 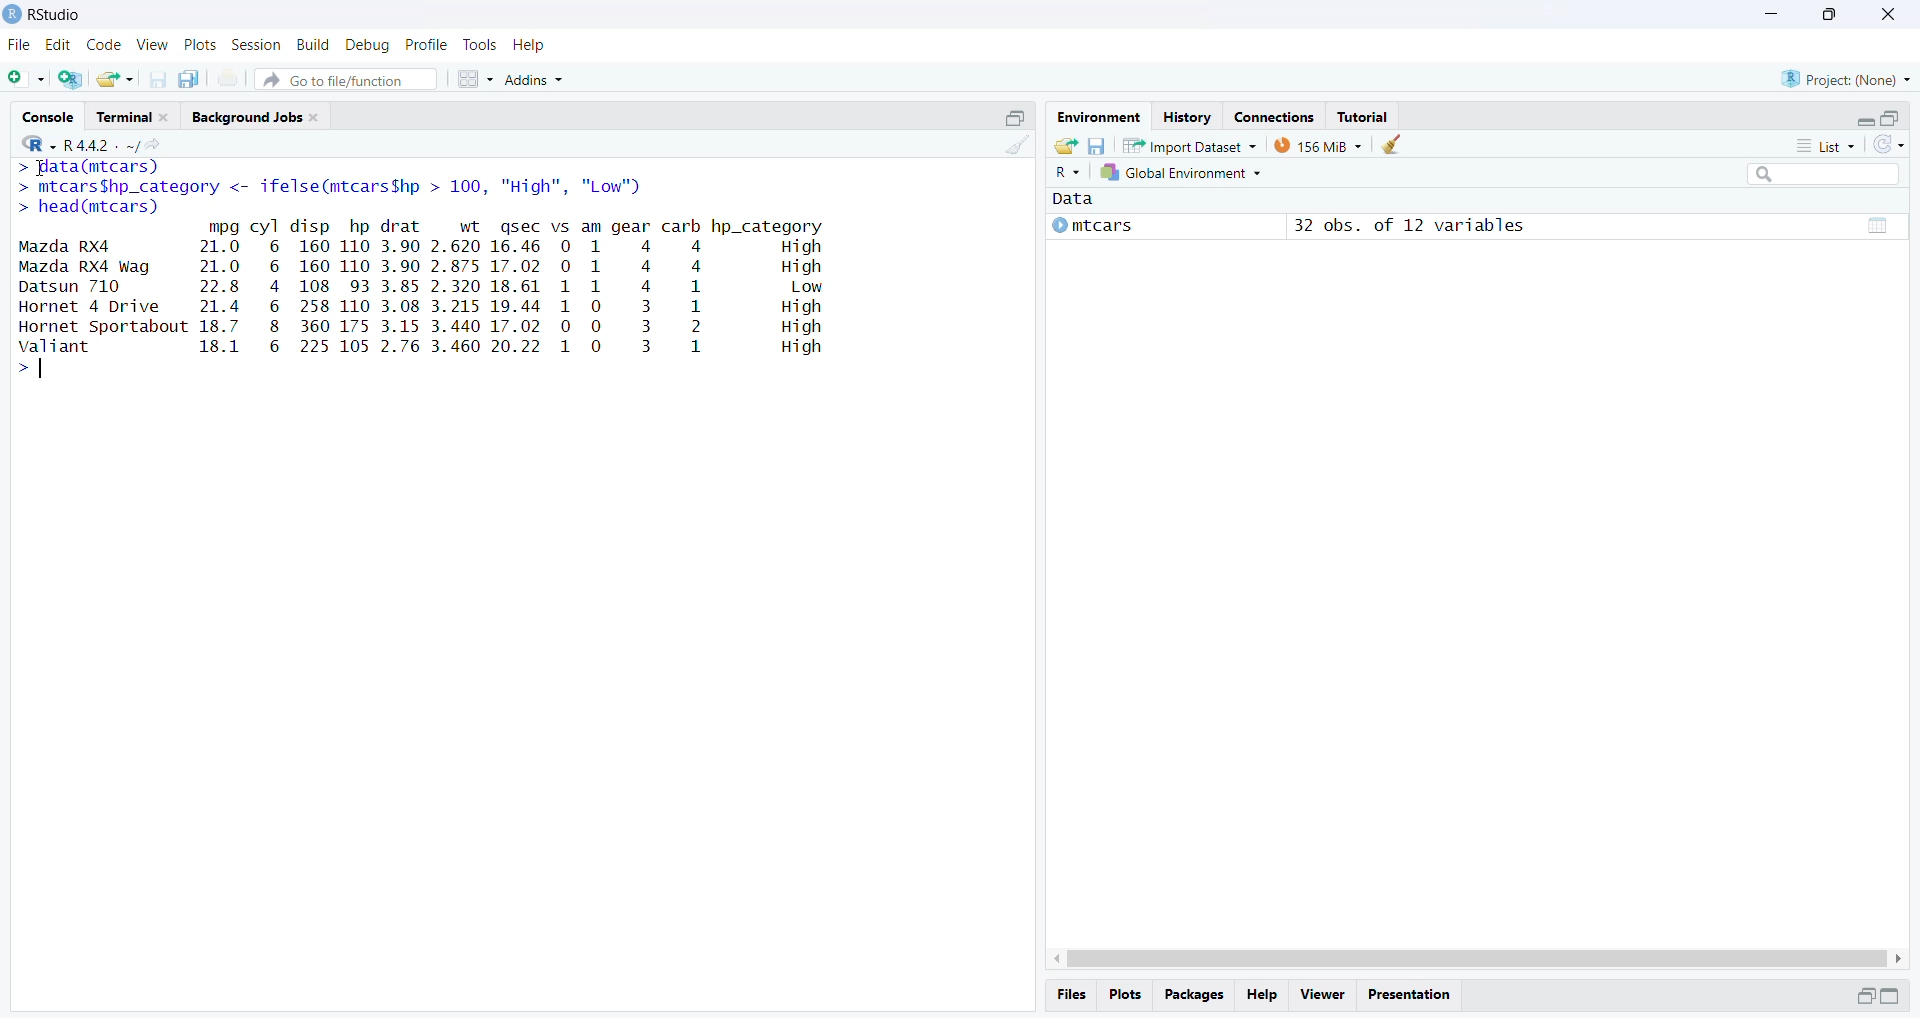 I want to click on List, so click(x=1830, y=146).